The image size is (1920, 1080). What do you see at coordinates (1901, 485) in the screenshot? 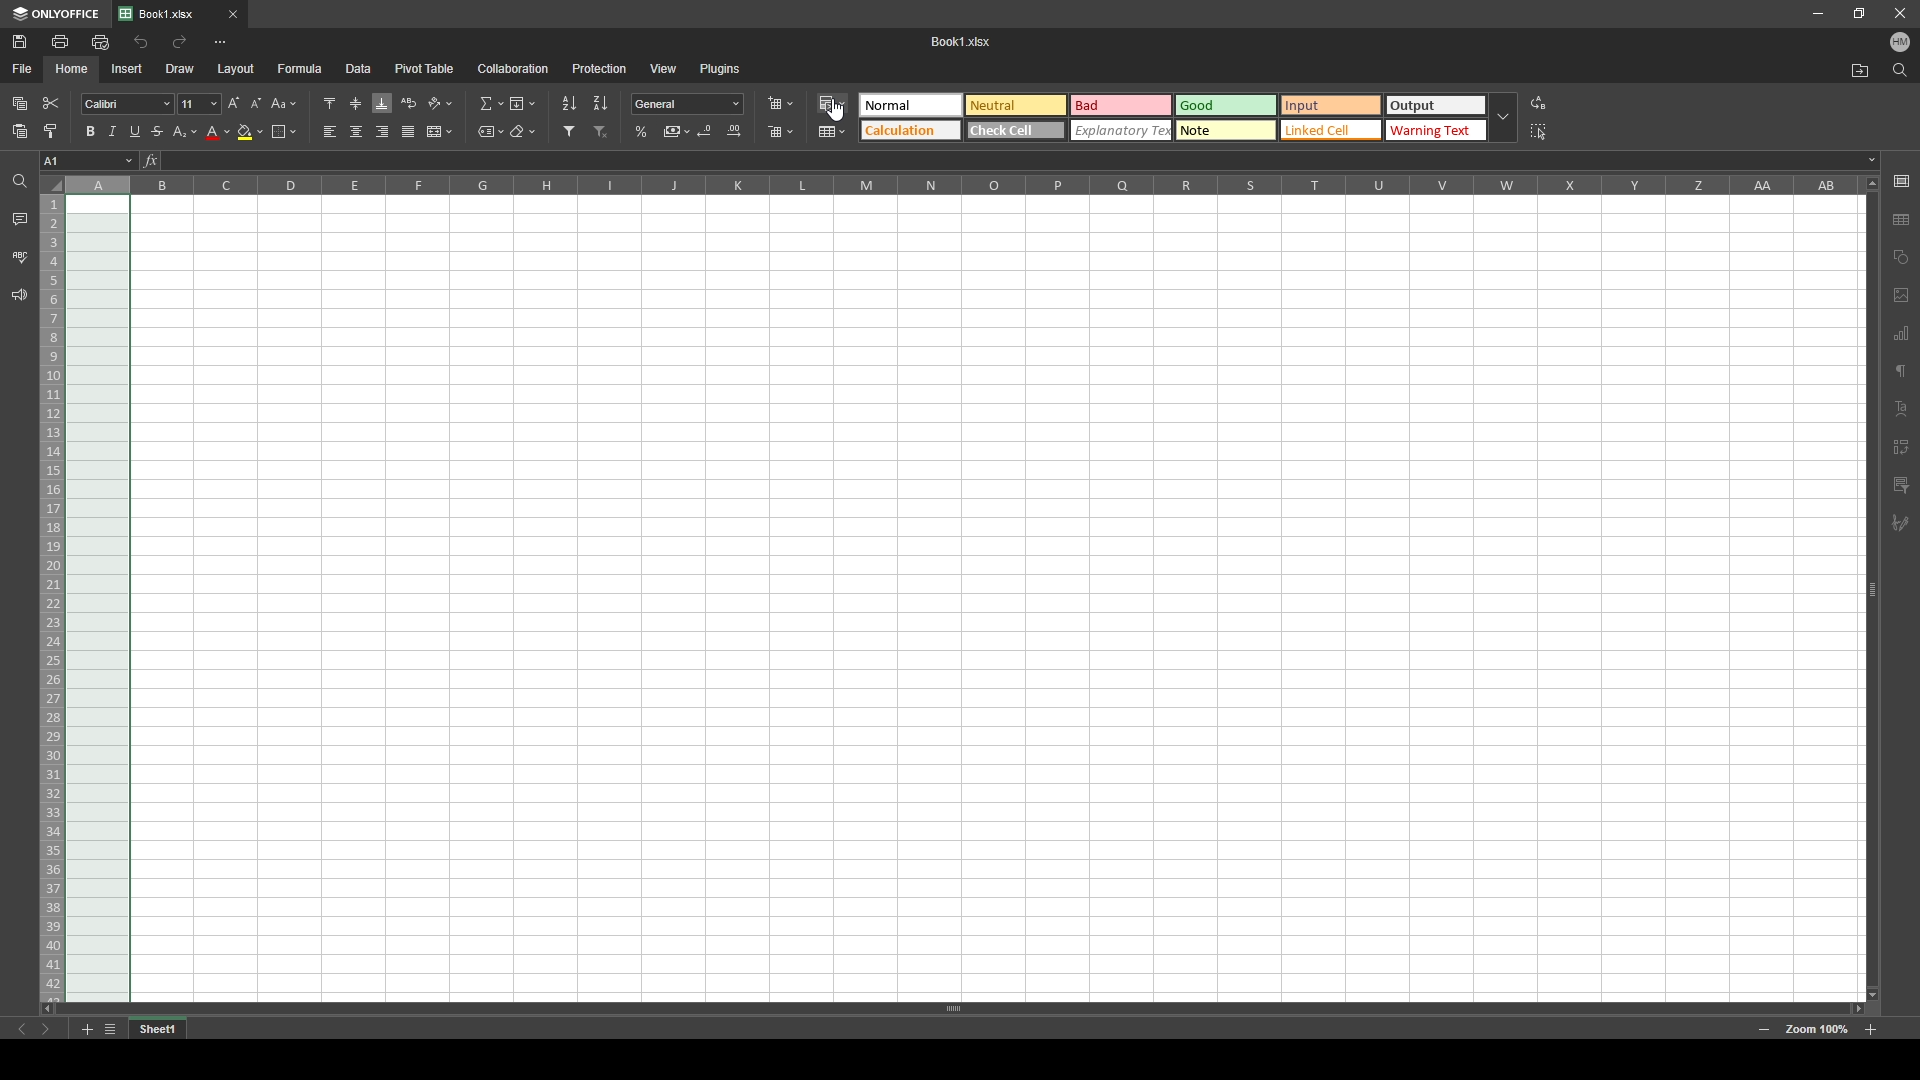
I see `comment` at bounding box center [1901, 485].